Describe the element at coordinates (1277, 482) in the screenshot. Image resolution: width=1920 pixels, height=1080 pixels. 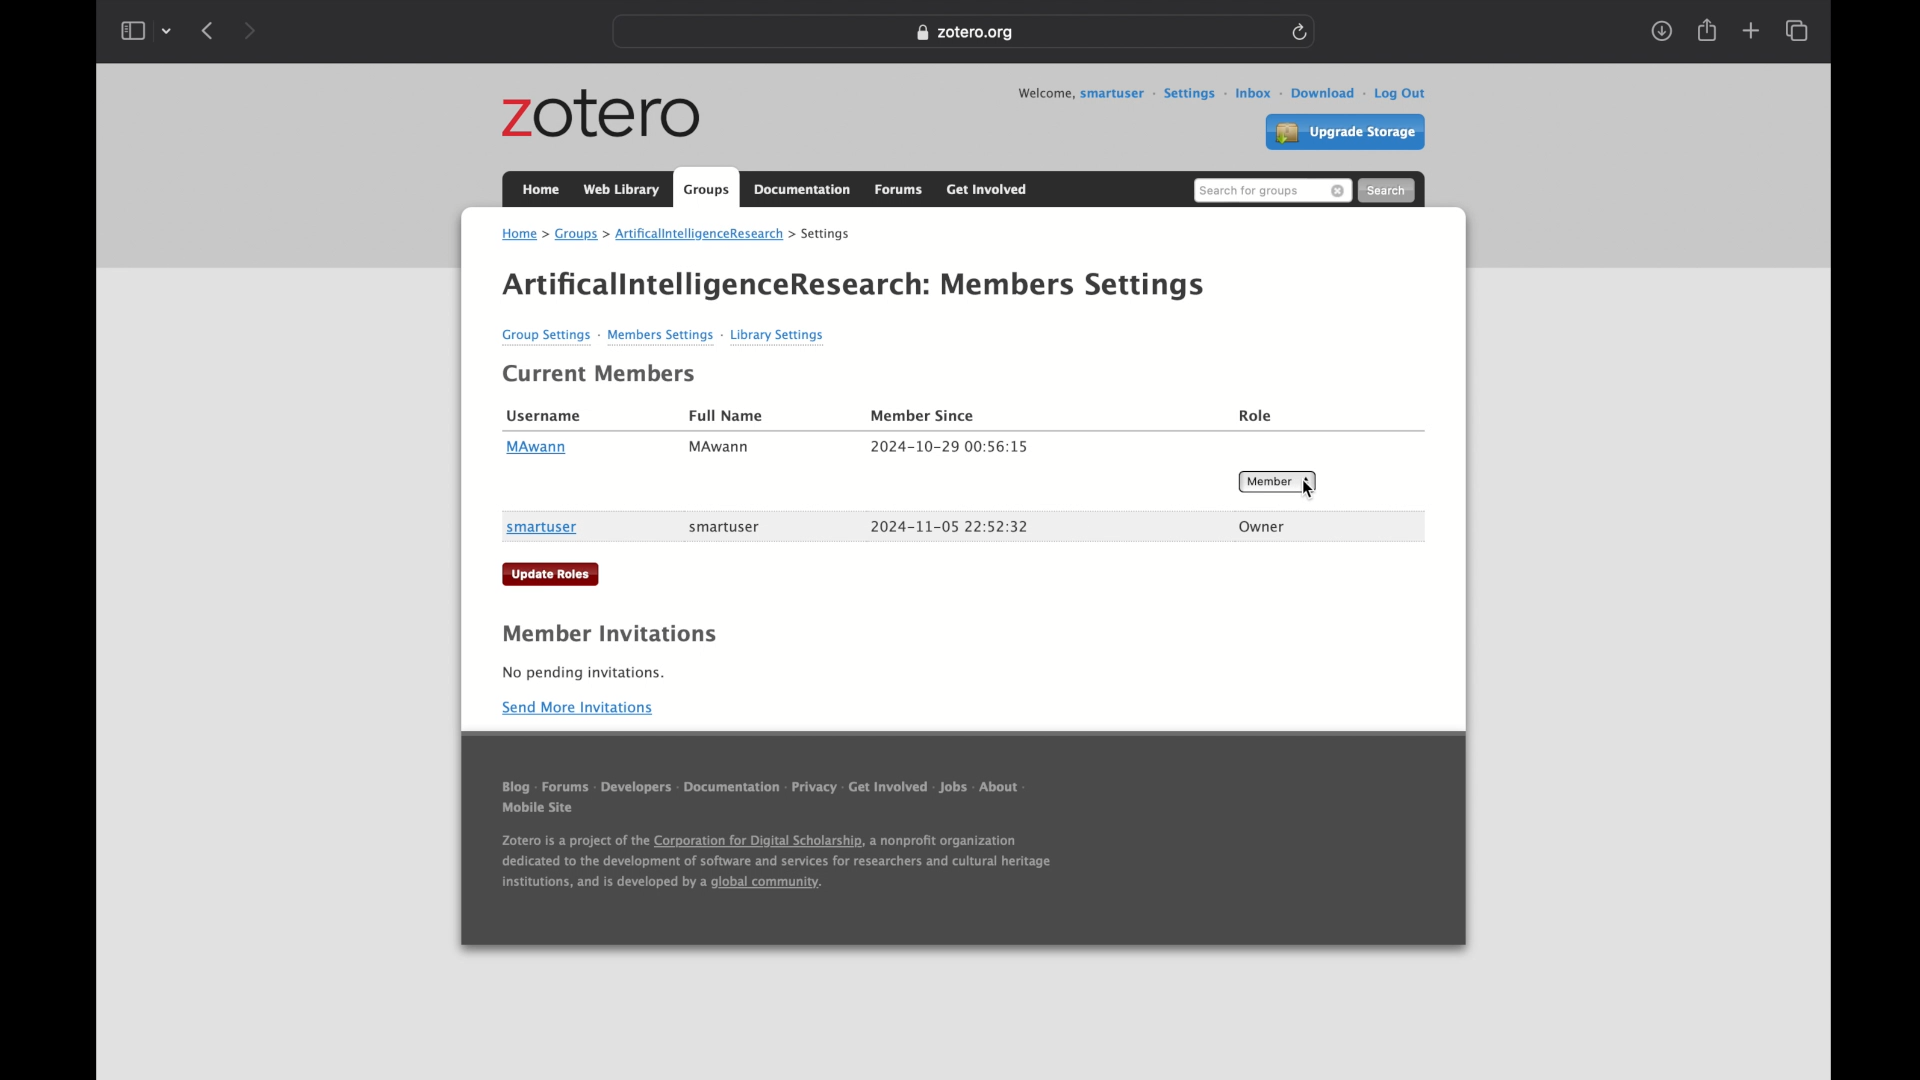
I see `member` at that location.